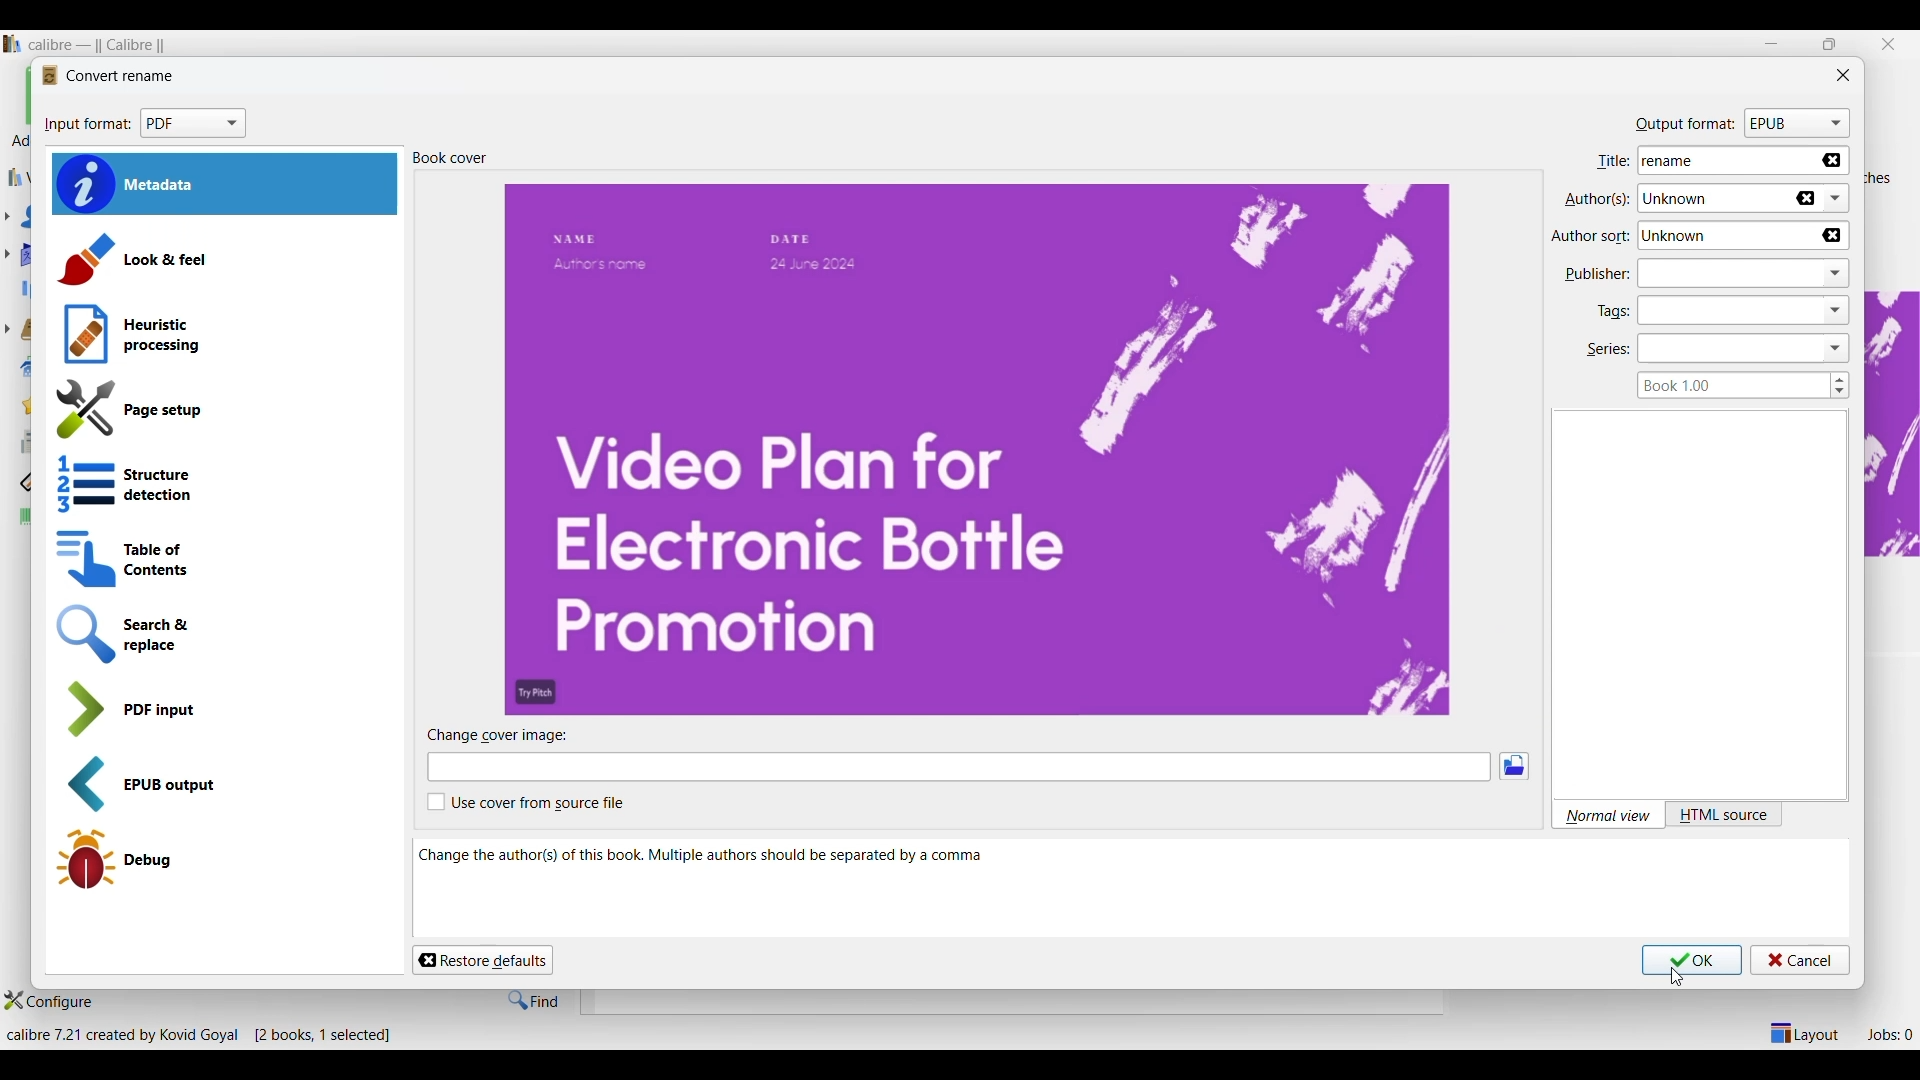 The height and width of the screenshot is (1080, 1920). What do you see at coordinates (1832, 160) in the screenshot?
I see `Delete name` at bounding box center [1832, 160].